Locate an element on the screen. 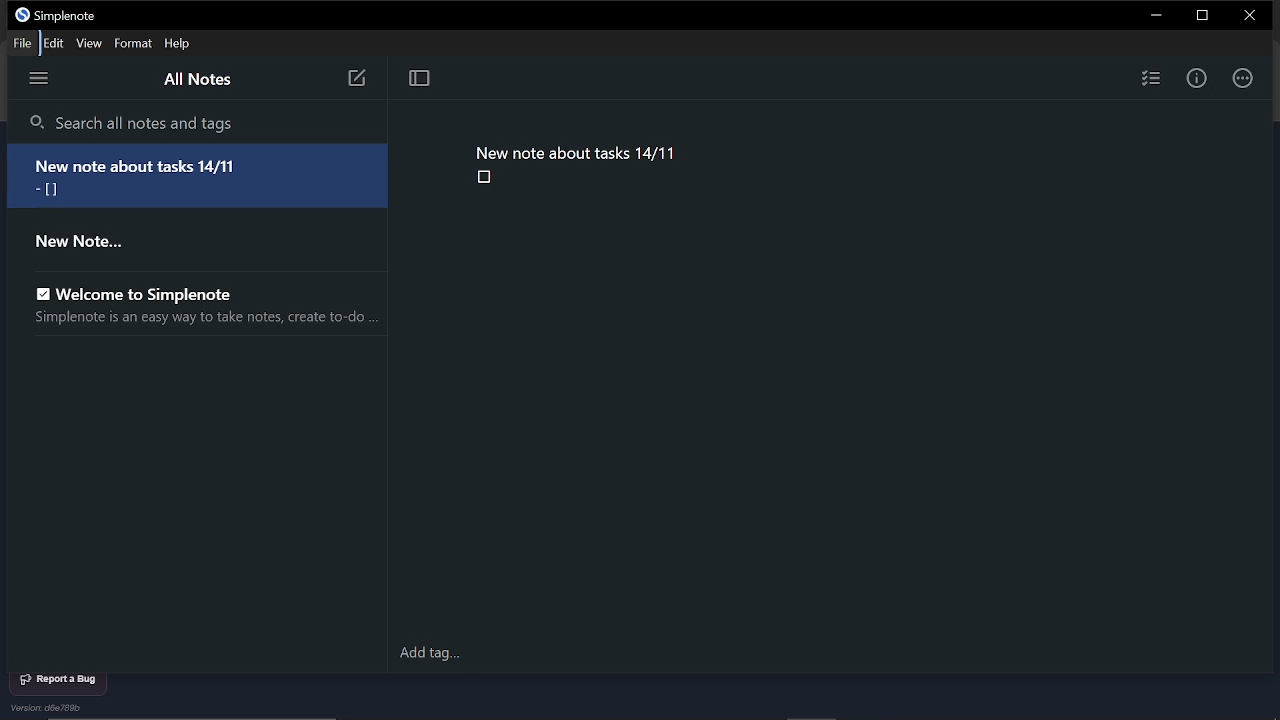 The height and width of the screenshot is (720, 1280). CLose is located at coordinates (1247, 15).